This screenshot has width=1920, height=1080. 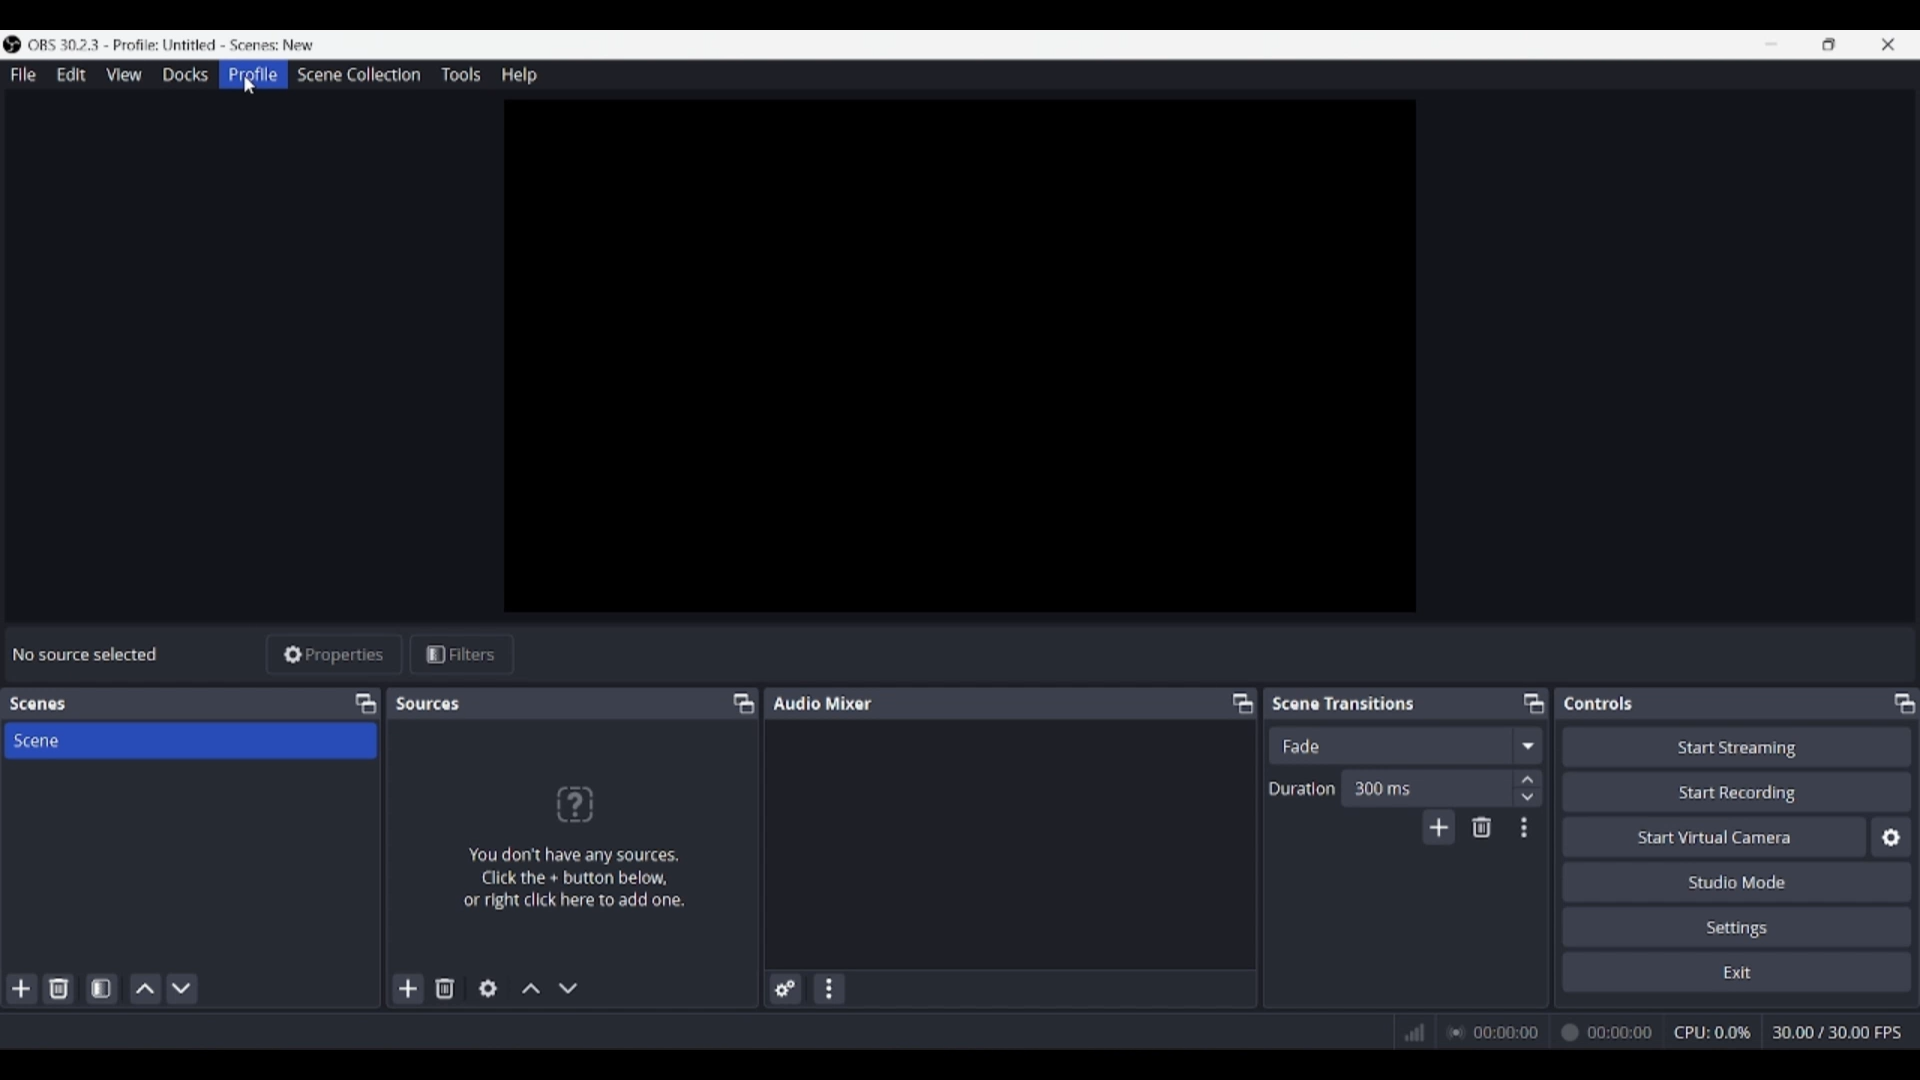 What do you see at coordinates (519, 75) in the screenshot?
I see `Help menu` at bounding box center [519, 75].